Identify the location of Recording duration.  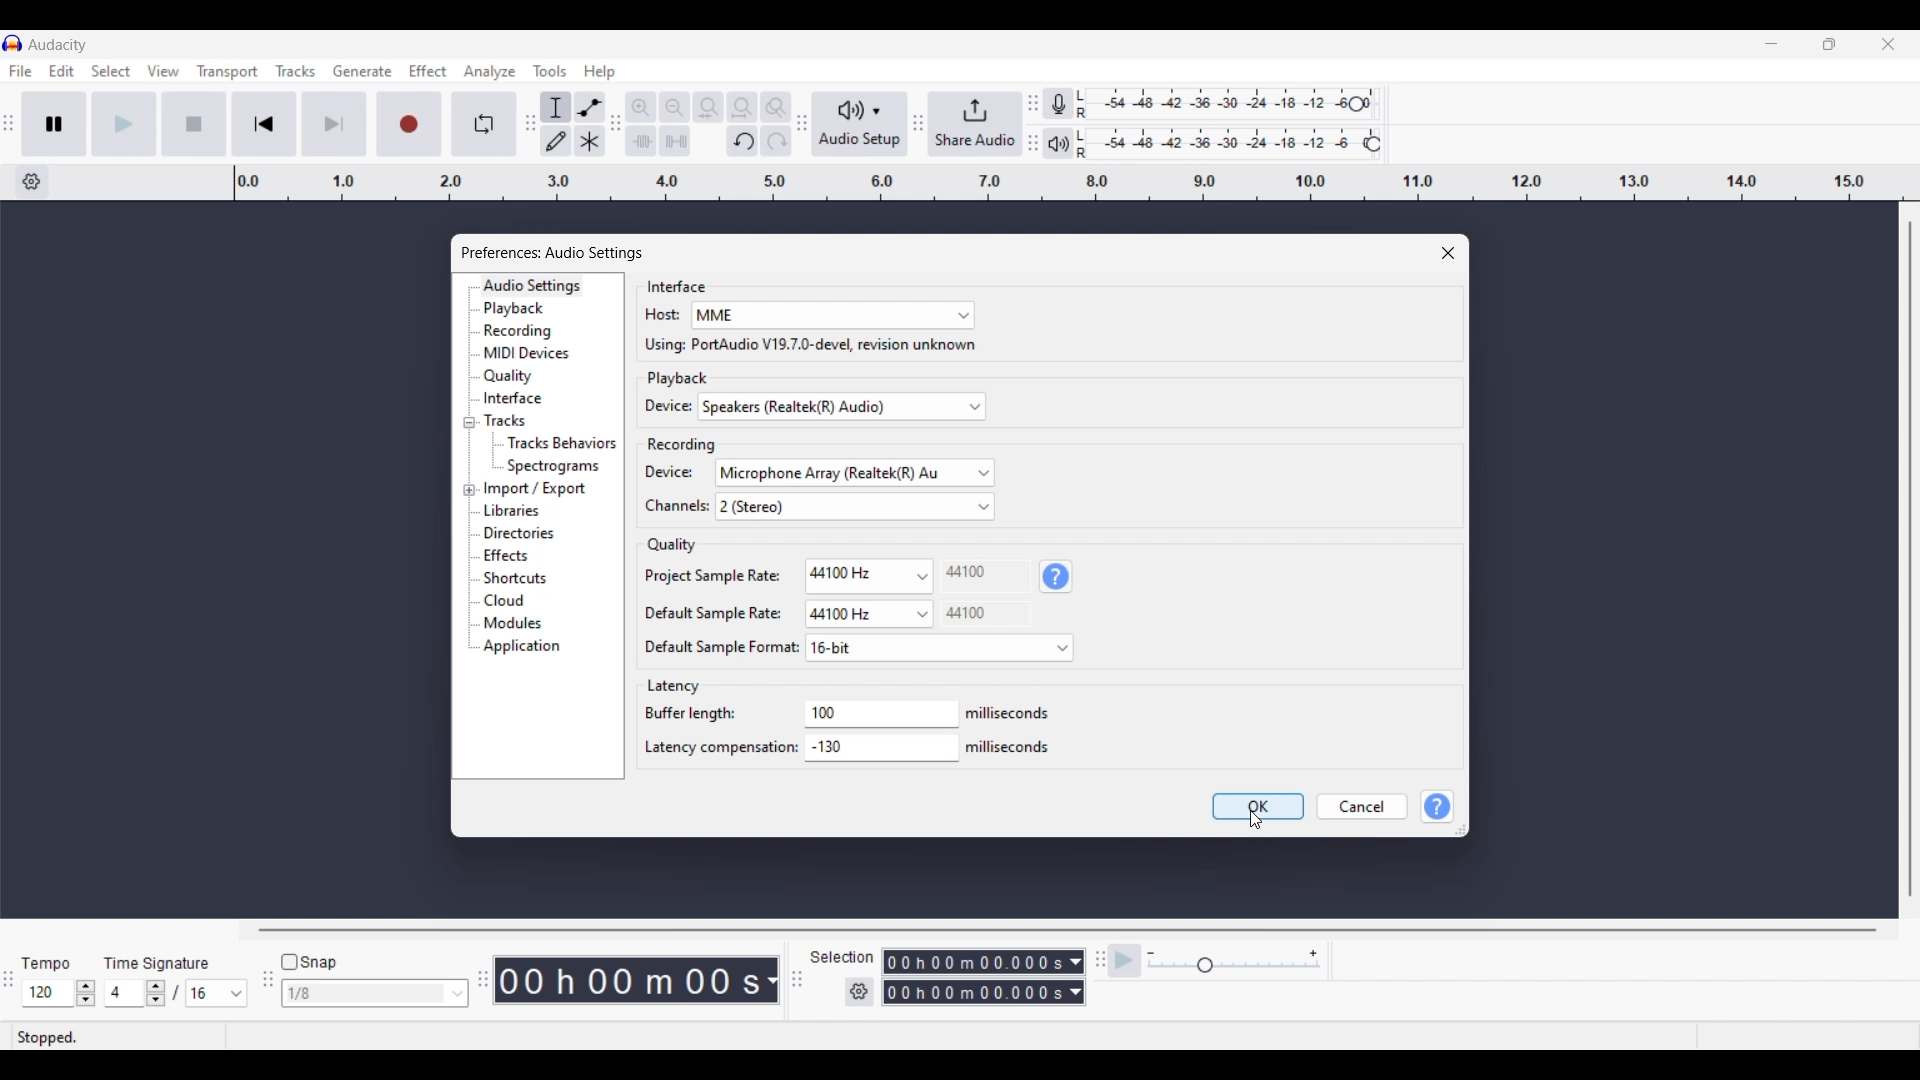
(972, 977).